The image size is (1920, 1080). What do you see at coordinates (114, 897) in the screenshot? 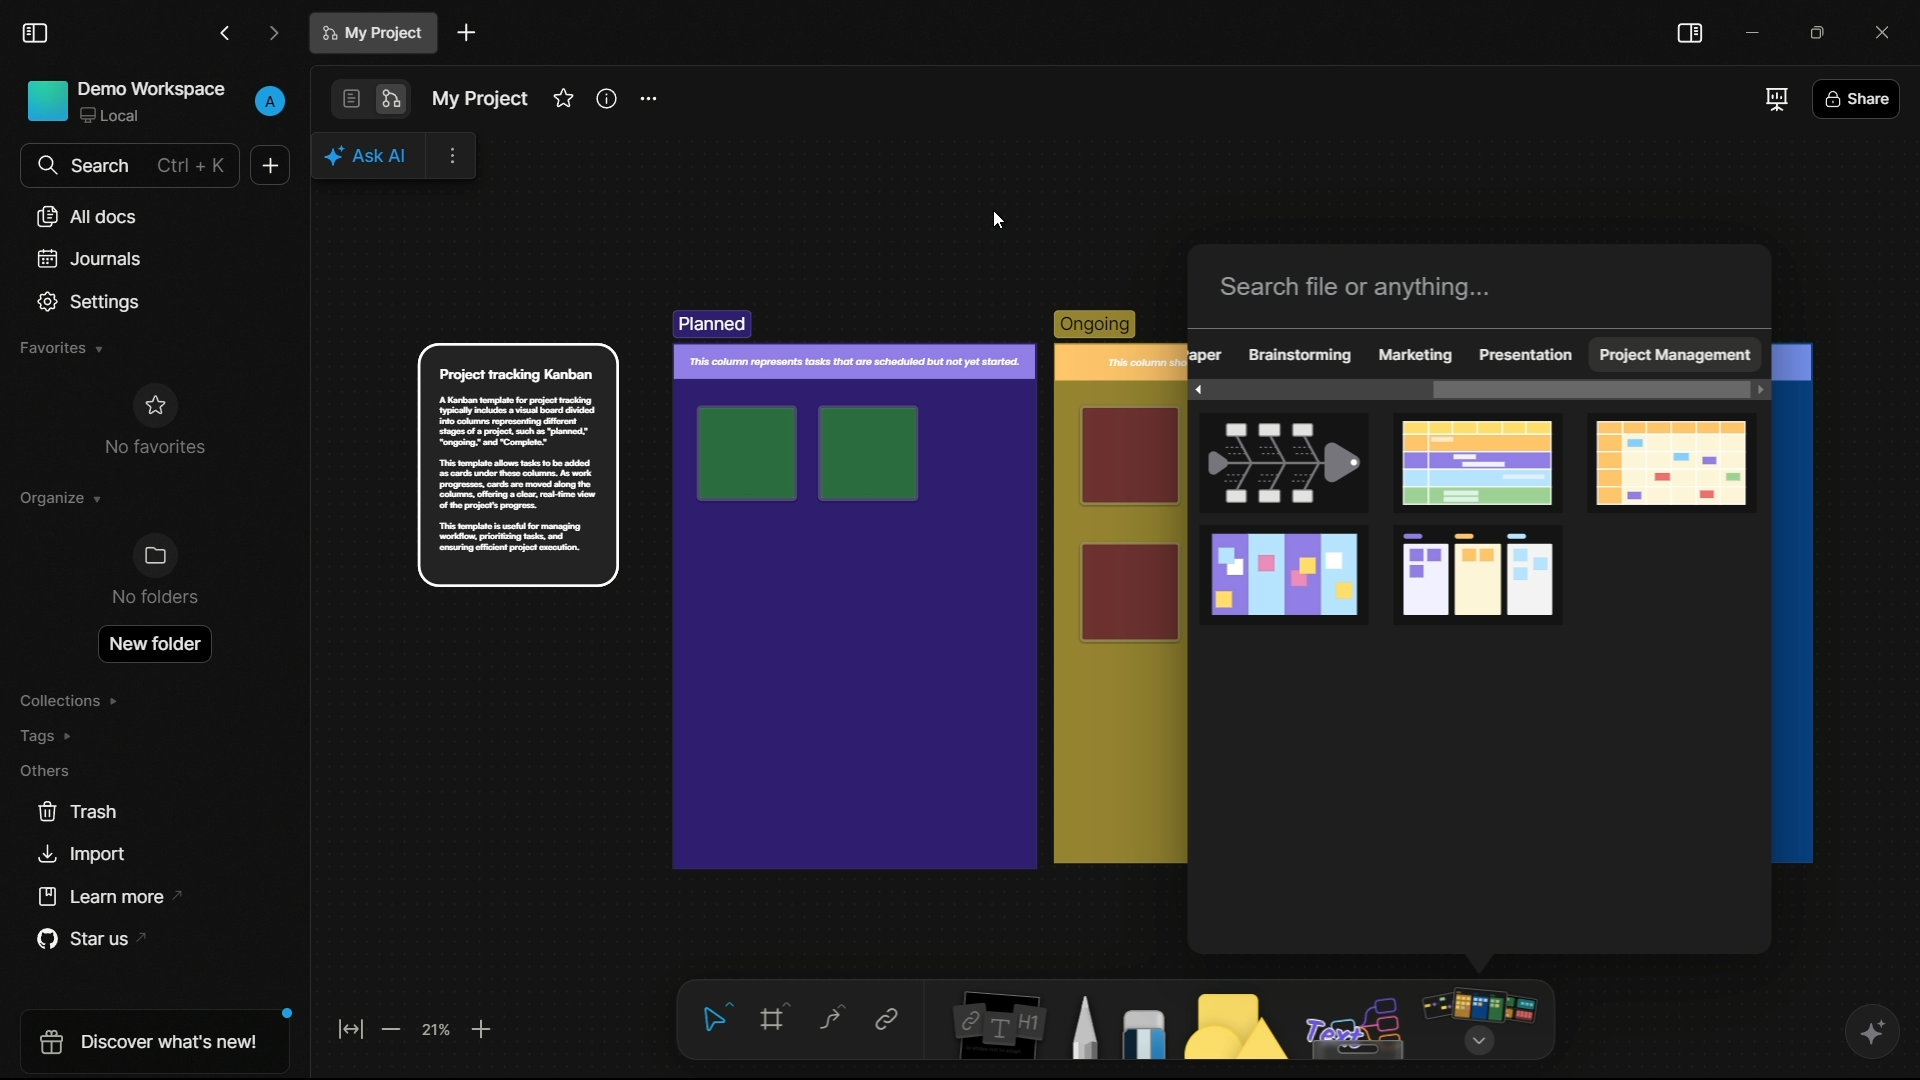
I see `learn more` at bounding box center [114, 897].